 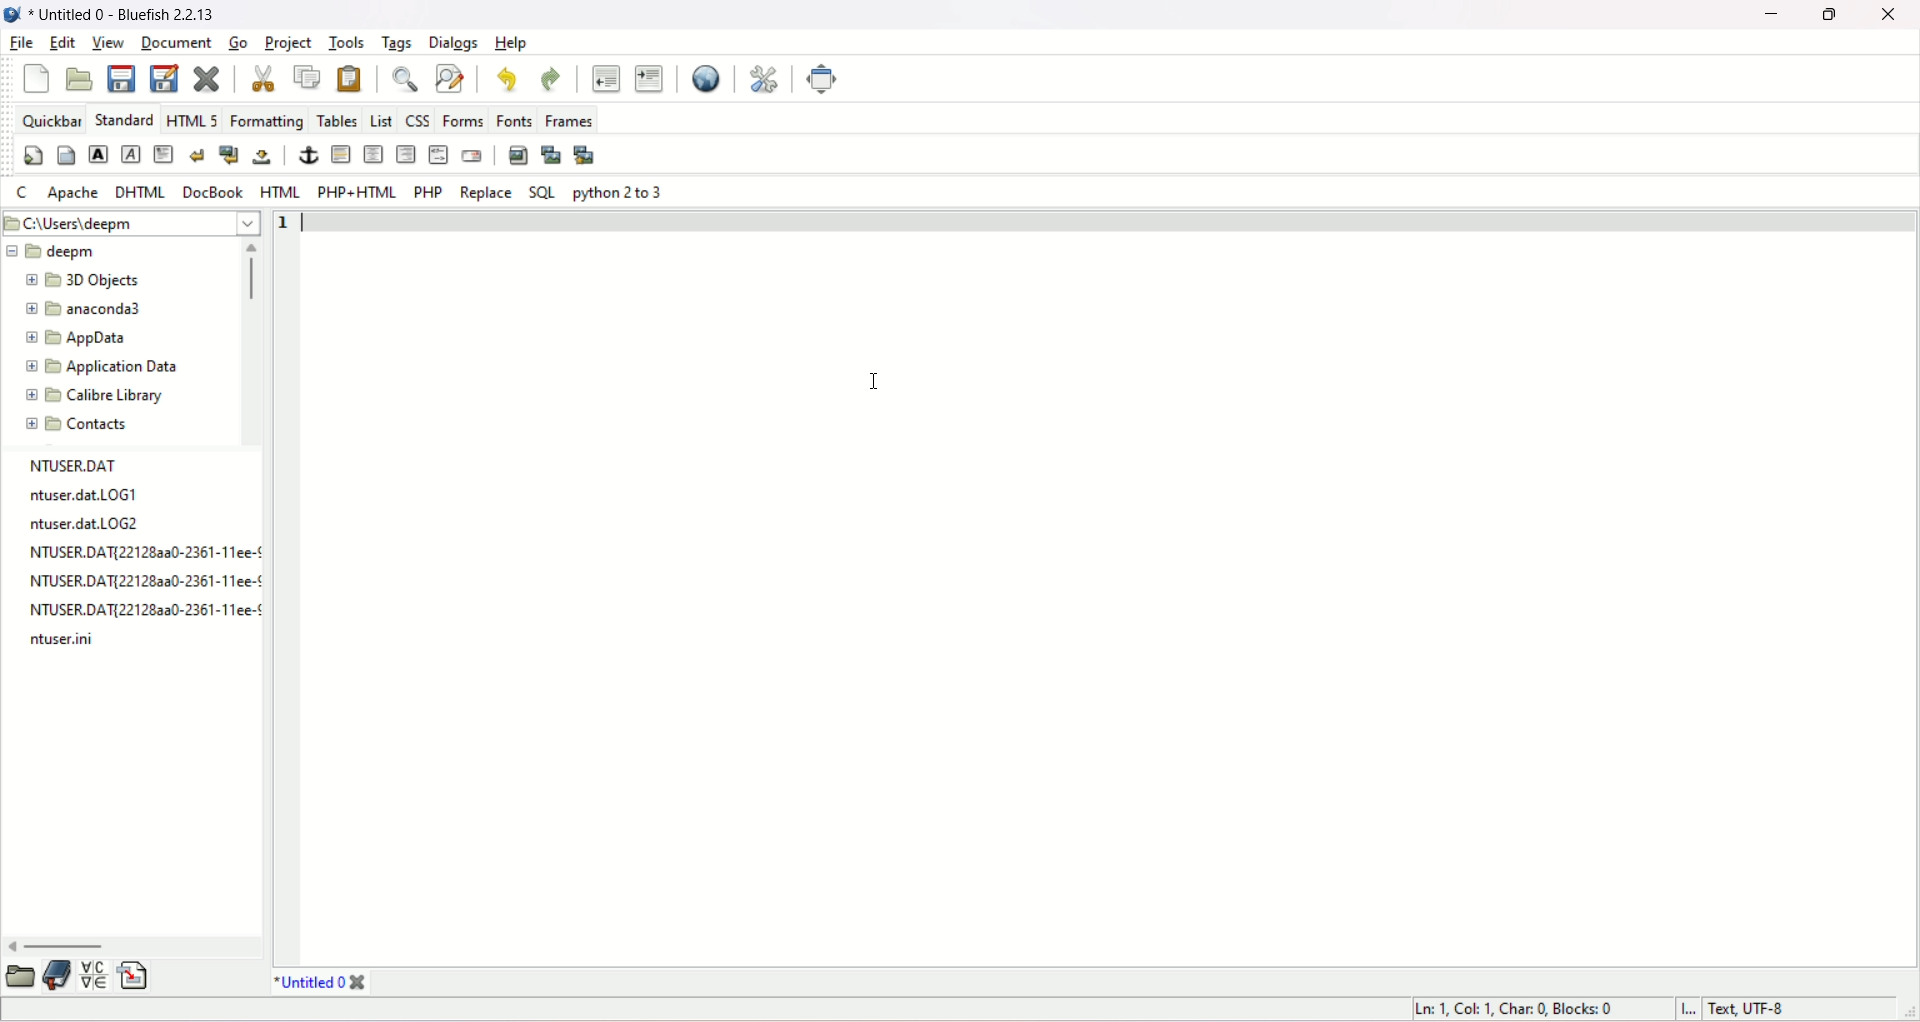 What do you see at coordinates (552, 79) in the screenshot?
I see `redo` at bounding box center [552, 79].